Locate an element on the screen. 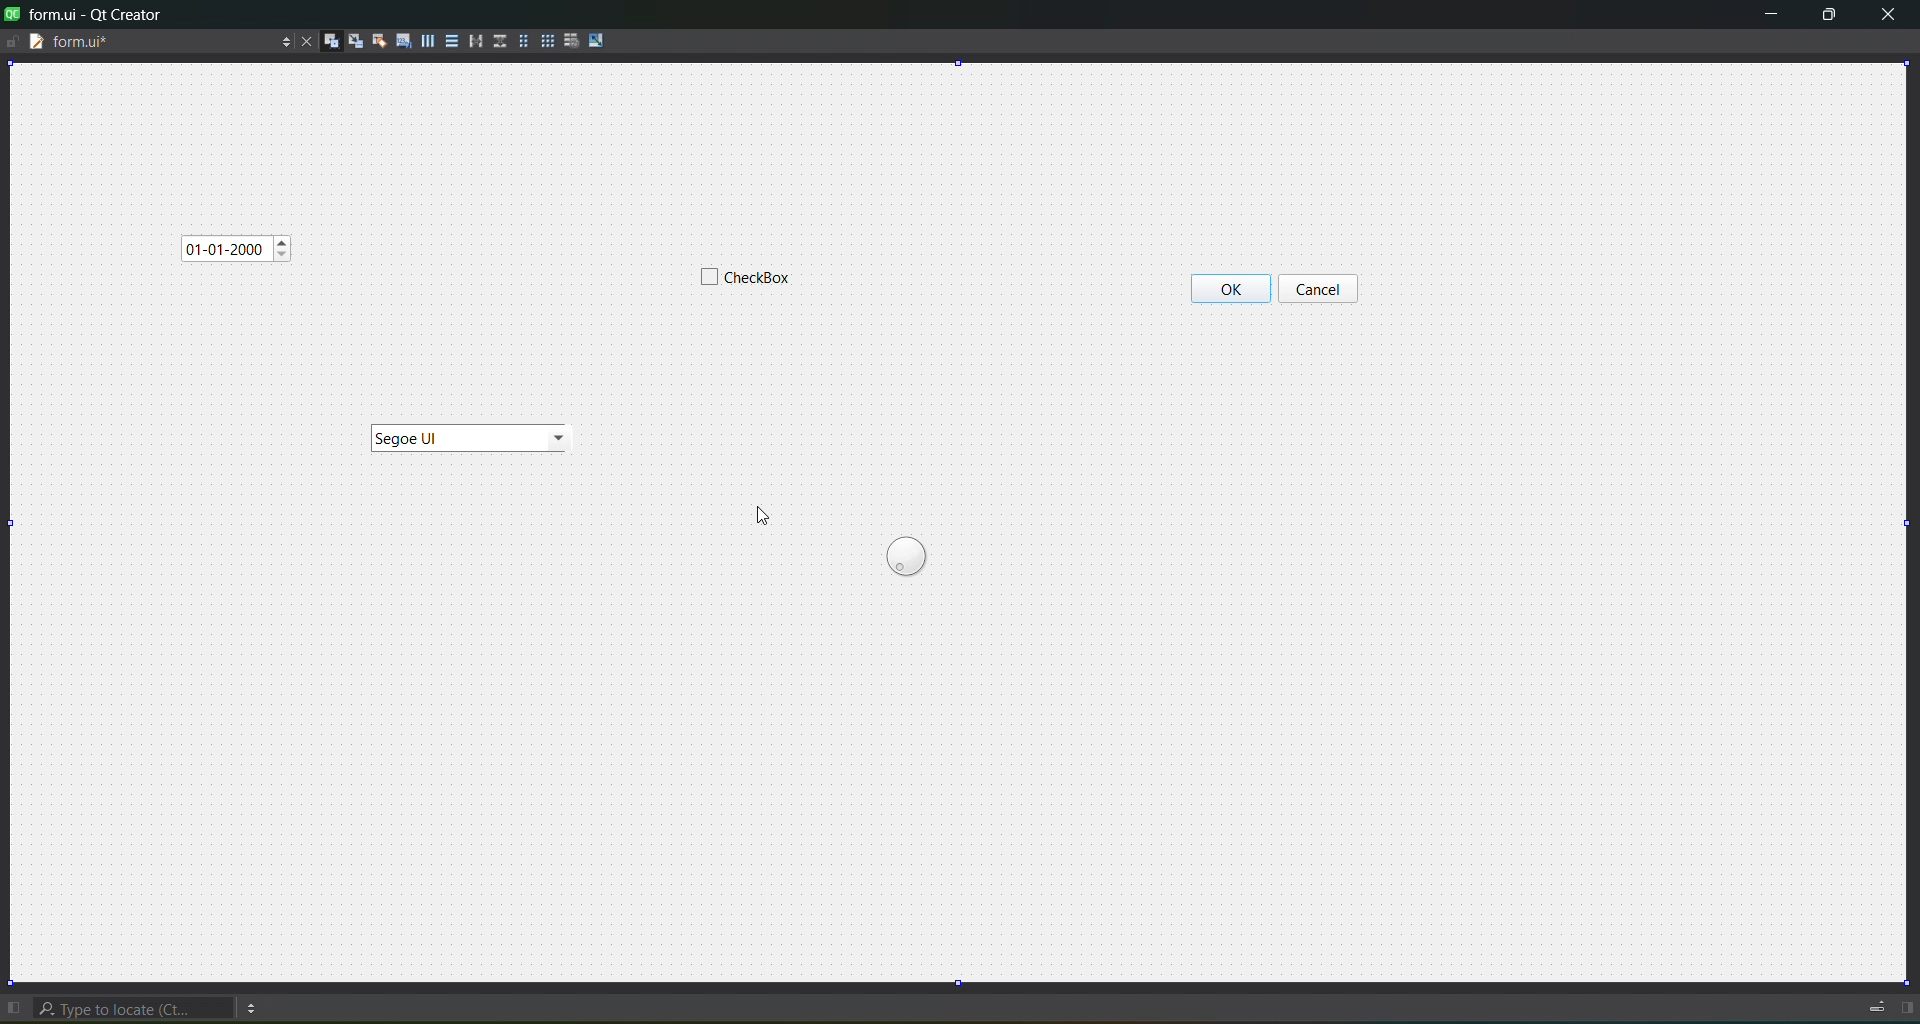 This screenshot has height=1024, width=1920. horizontal is located at coordinates (422, 44).